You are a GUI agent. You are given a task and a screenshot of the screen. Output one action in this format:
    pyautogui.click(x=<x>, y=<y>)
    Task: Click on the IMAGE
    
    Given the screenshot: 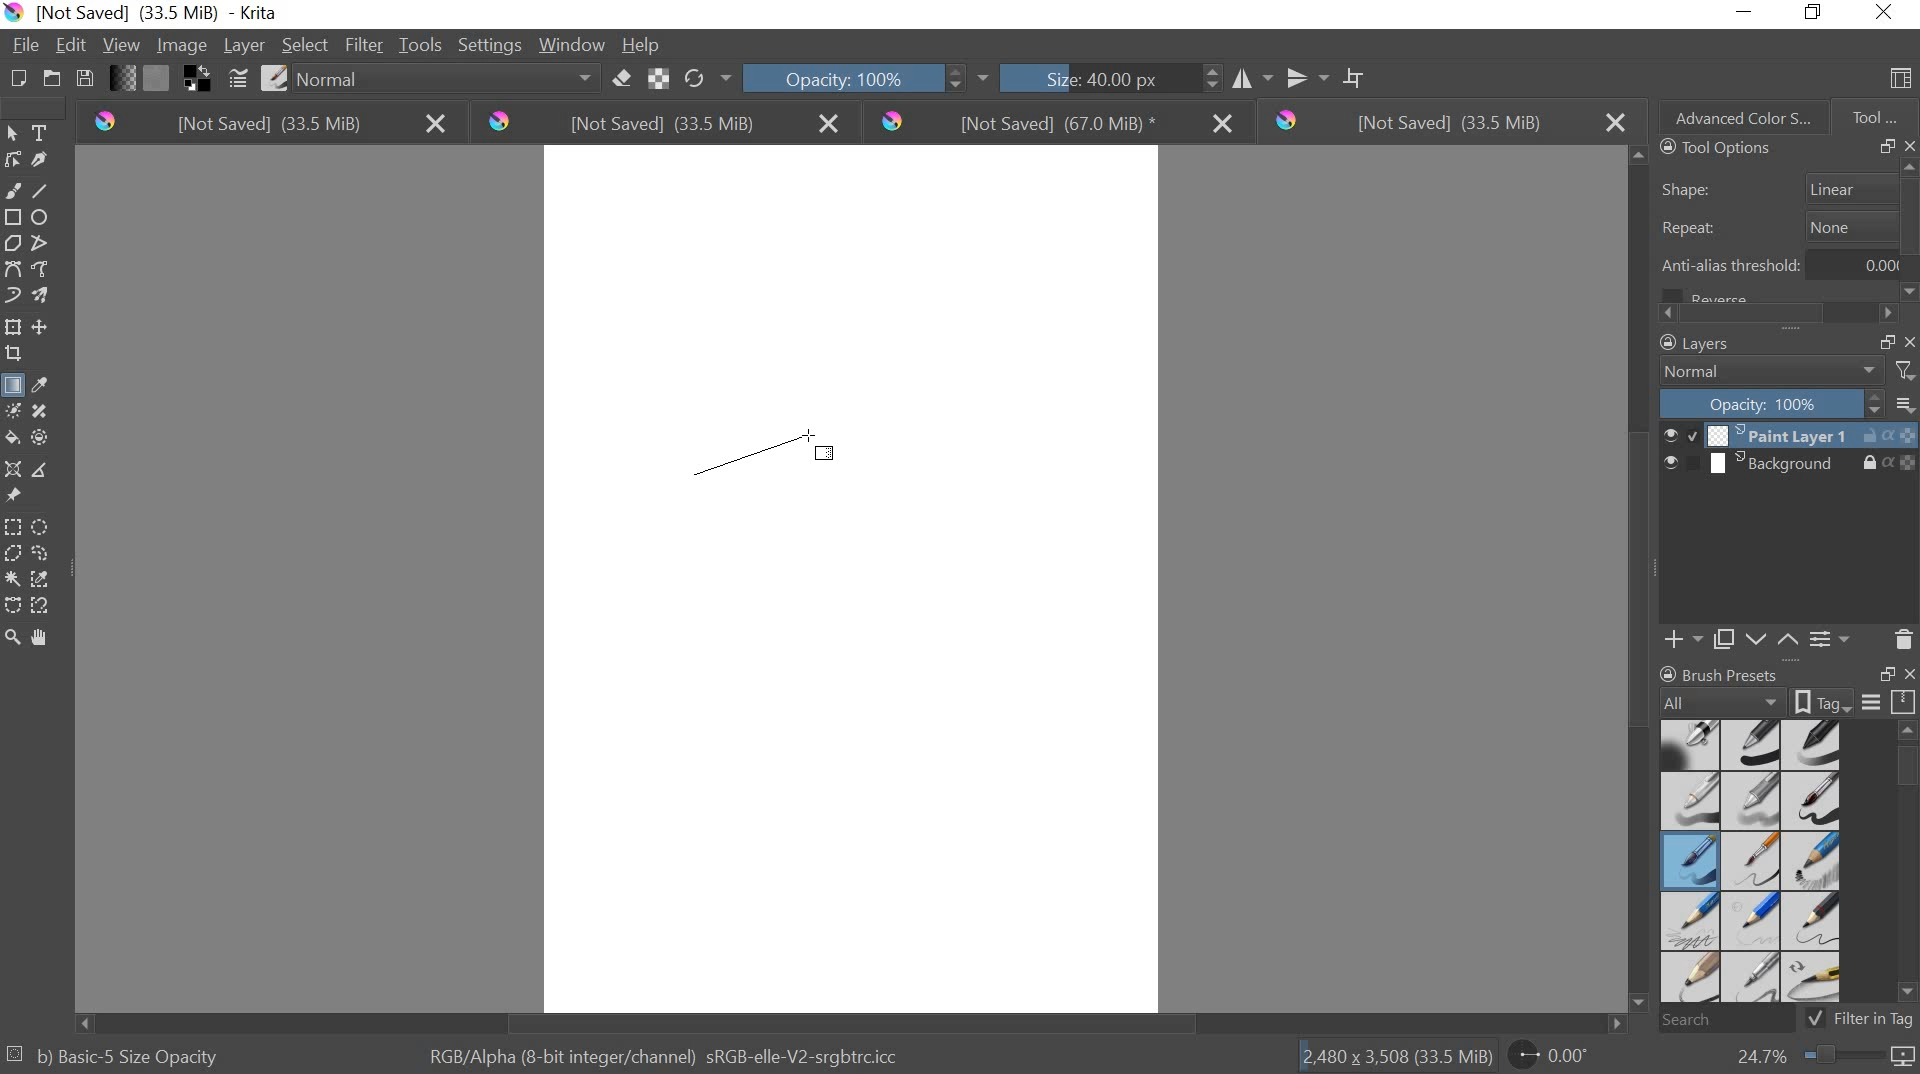 What is the action you would take?
    pyautogui.click(x=182, y=48)
    